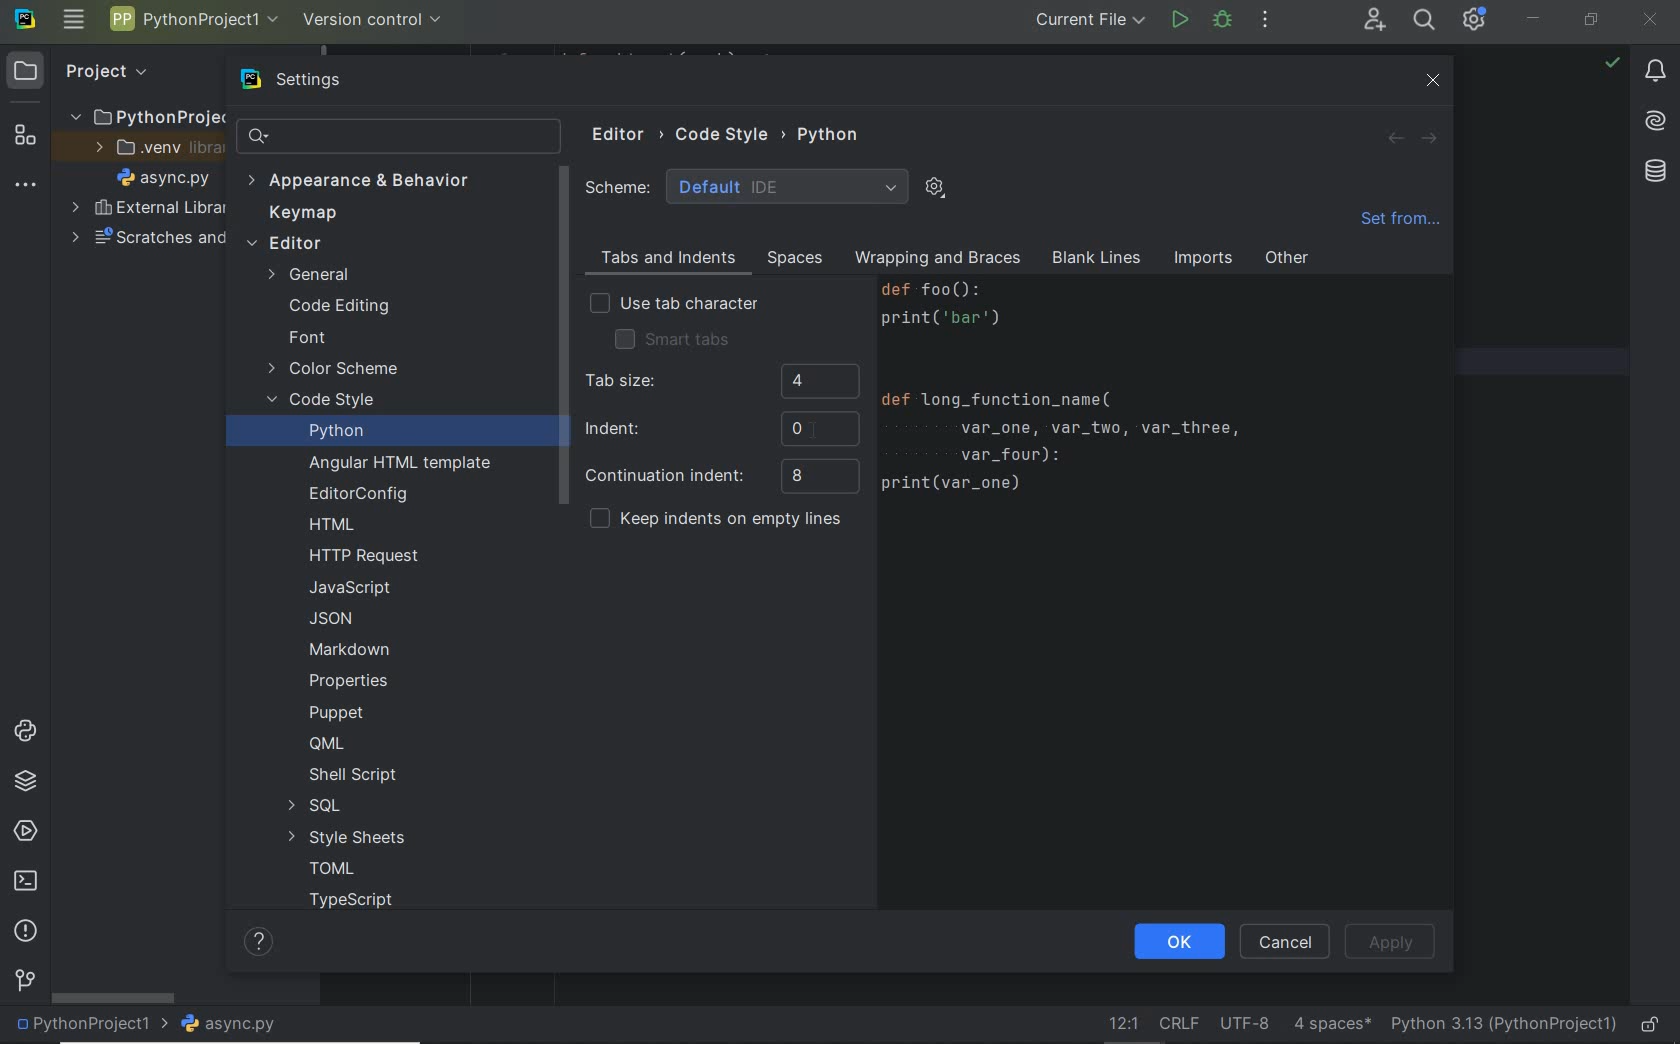 This screenshot has width=1680, height=1044. Describe the element at coordinates (112, 998) in the screenshot. I see `scrollbar` at that location.